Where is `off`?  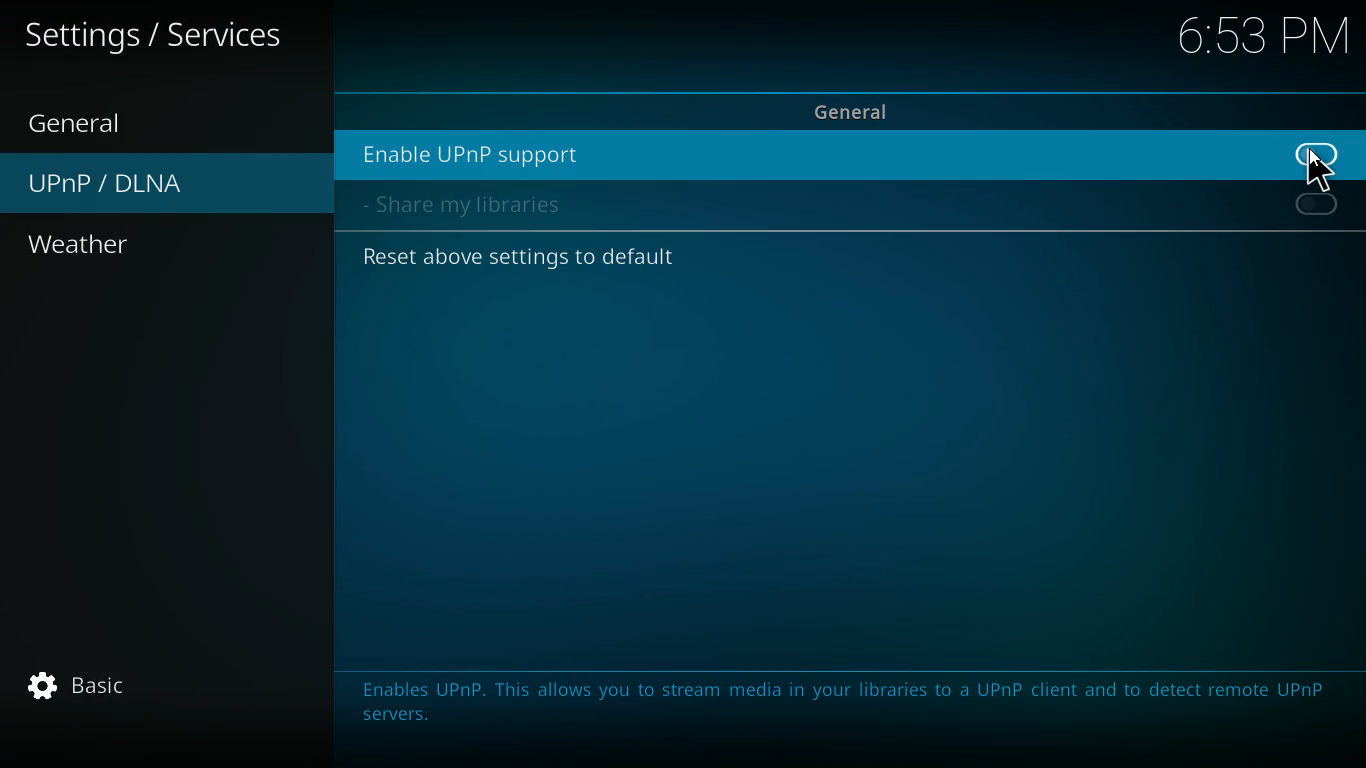
off is located at coordinates (1316, 155).